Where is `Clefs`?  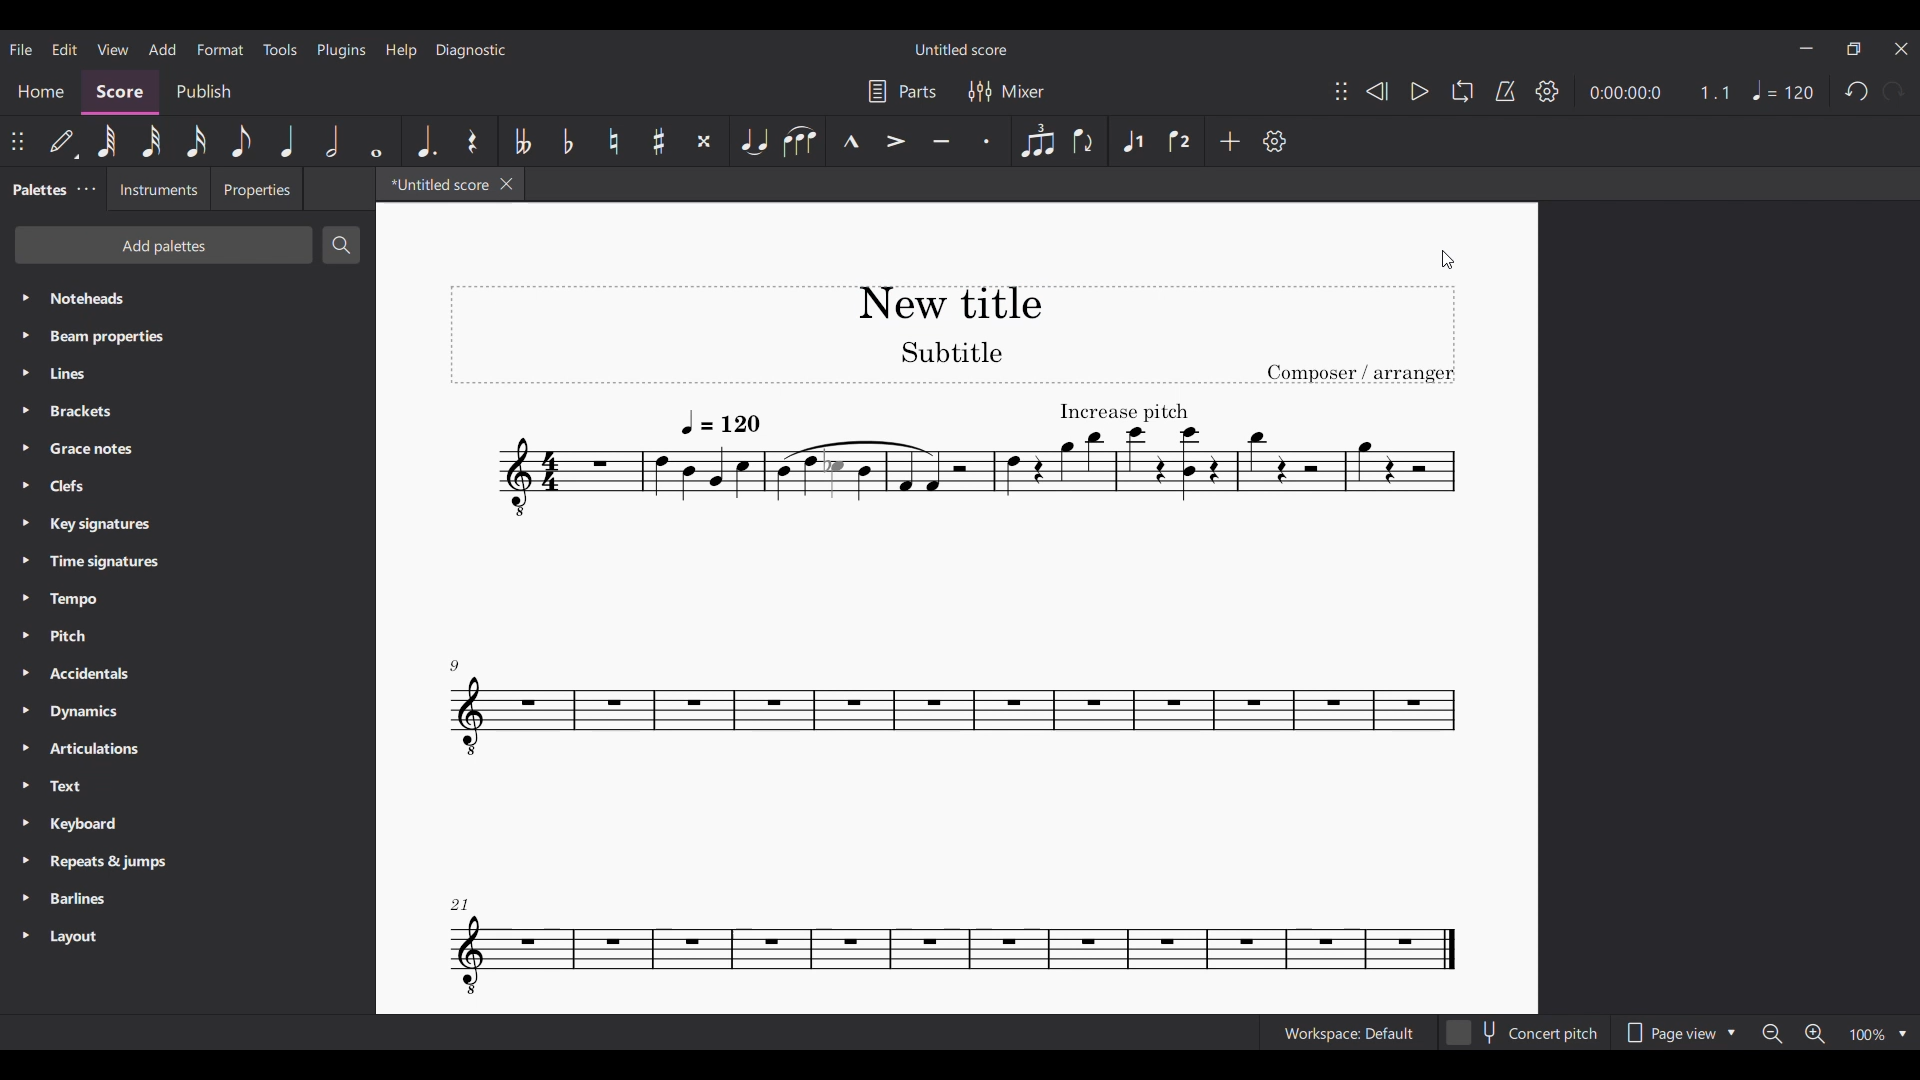 Clefs is located at coordinates (186, 486).